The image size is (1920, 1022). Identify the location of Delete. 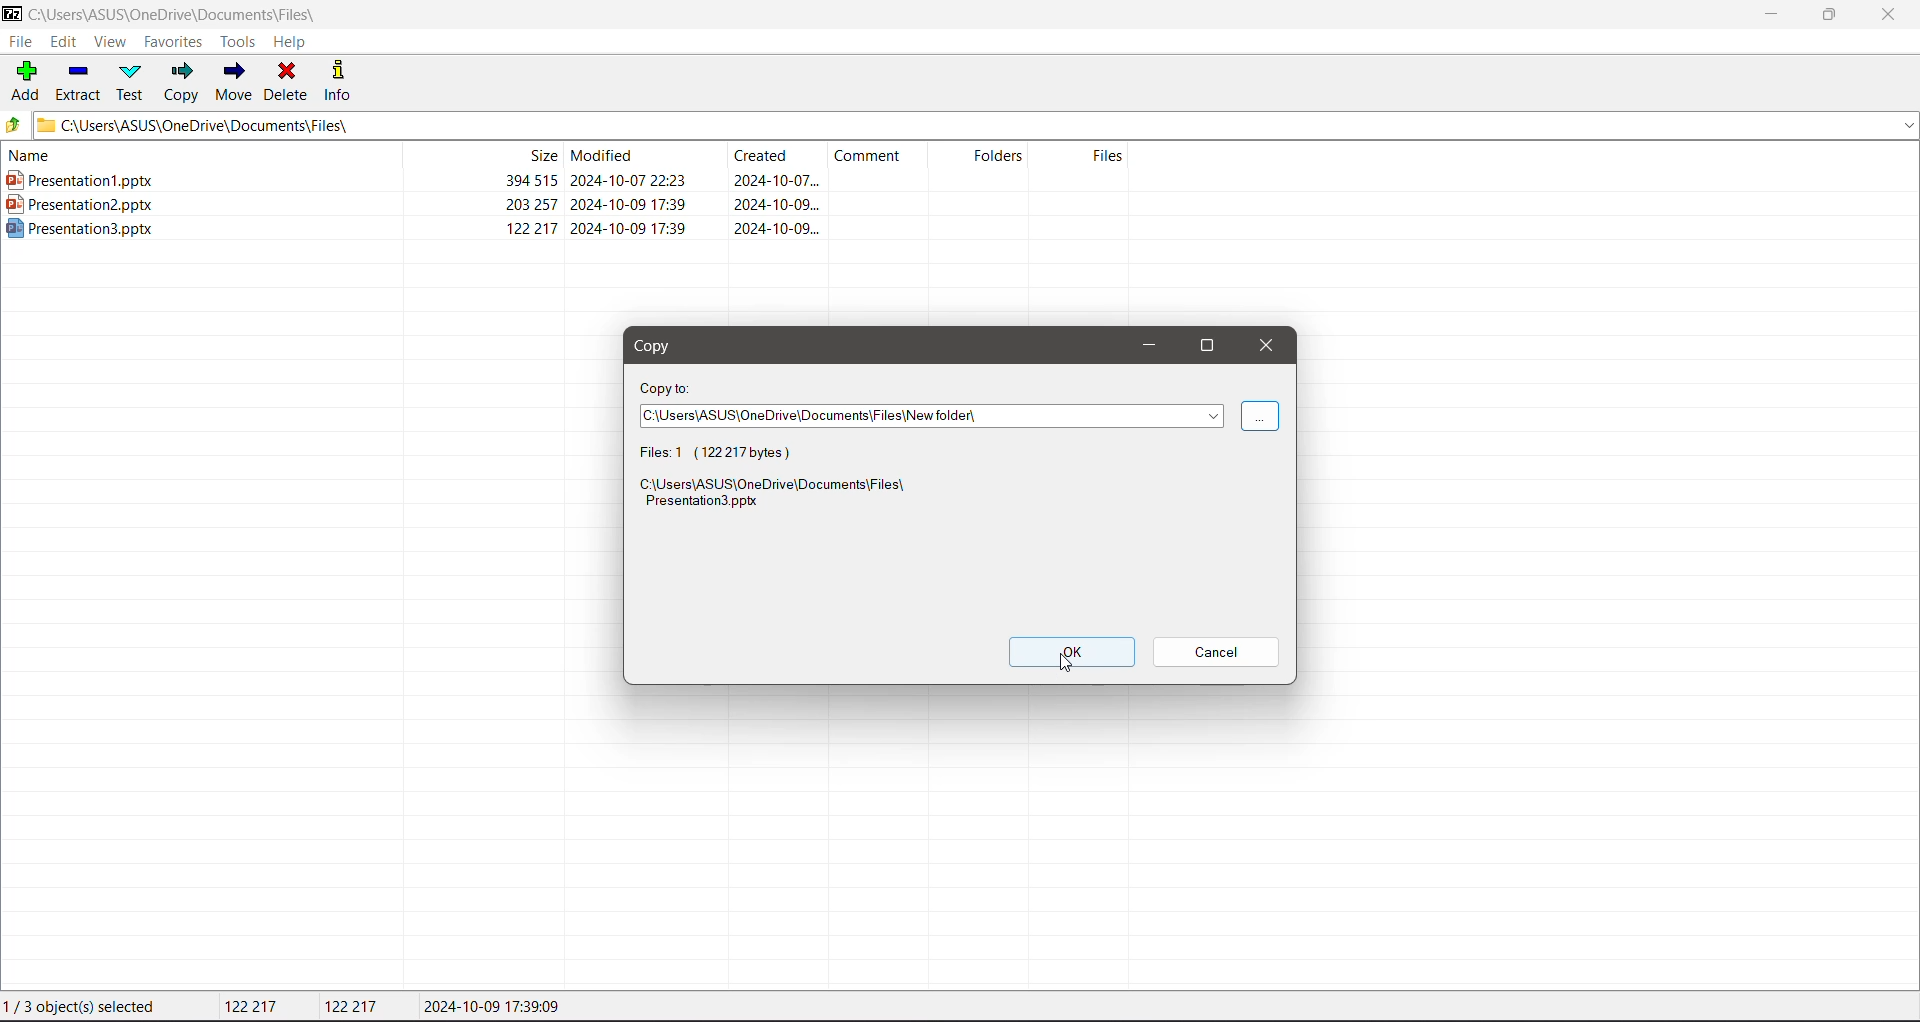
(289, 82).